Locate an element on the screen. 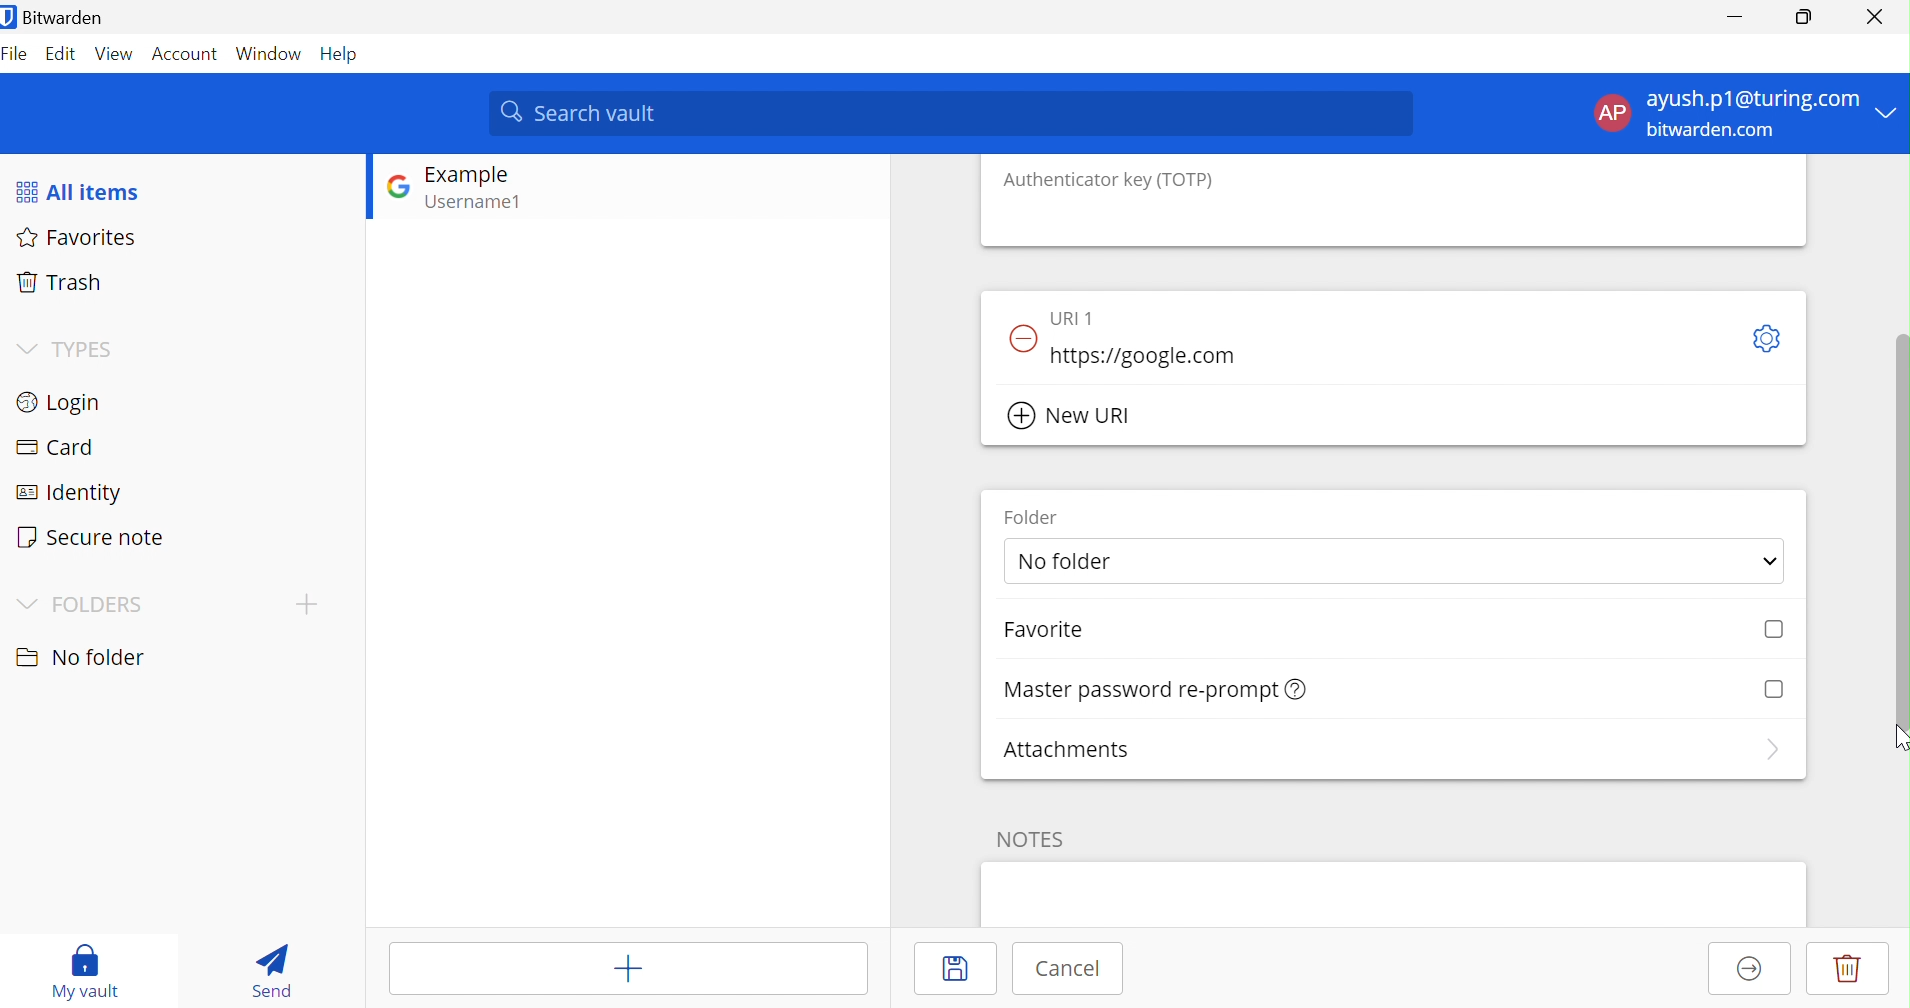 The width and height of the screenshot is (1910, 1008). Remove is located at coordinates (1021, 338).